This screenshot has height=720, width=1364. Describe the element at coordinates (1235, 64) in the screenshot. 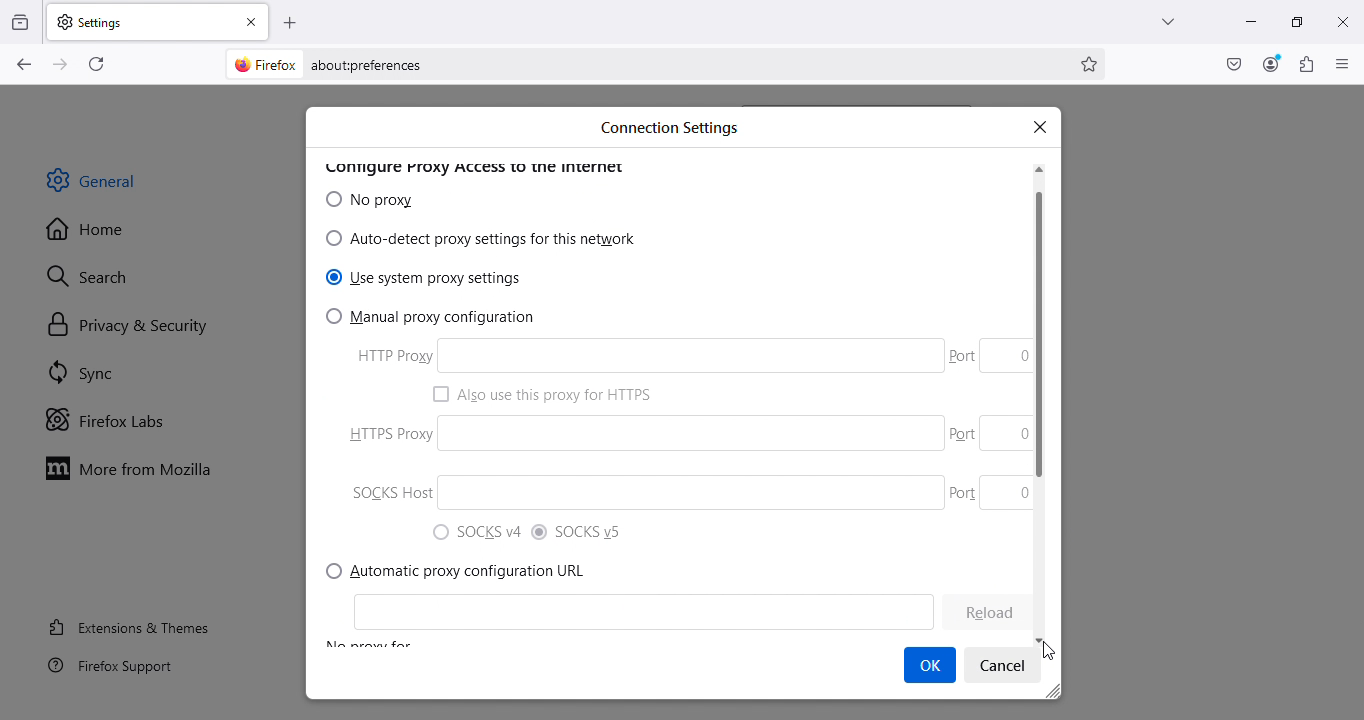

I see `Save to pocket` at that location.